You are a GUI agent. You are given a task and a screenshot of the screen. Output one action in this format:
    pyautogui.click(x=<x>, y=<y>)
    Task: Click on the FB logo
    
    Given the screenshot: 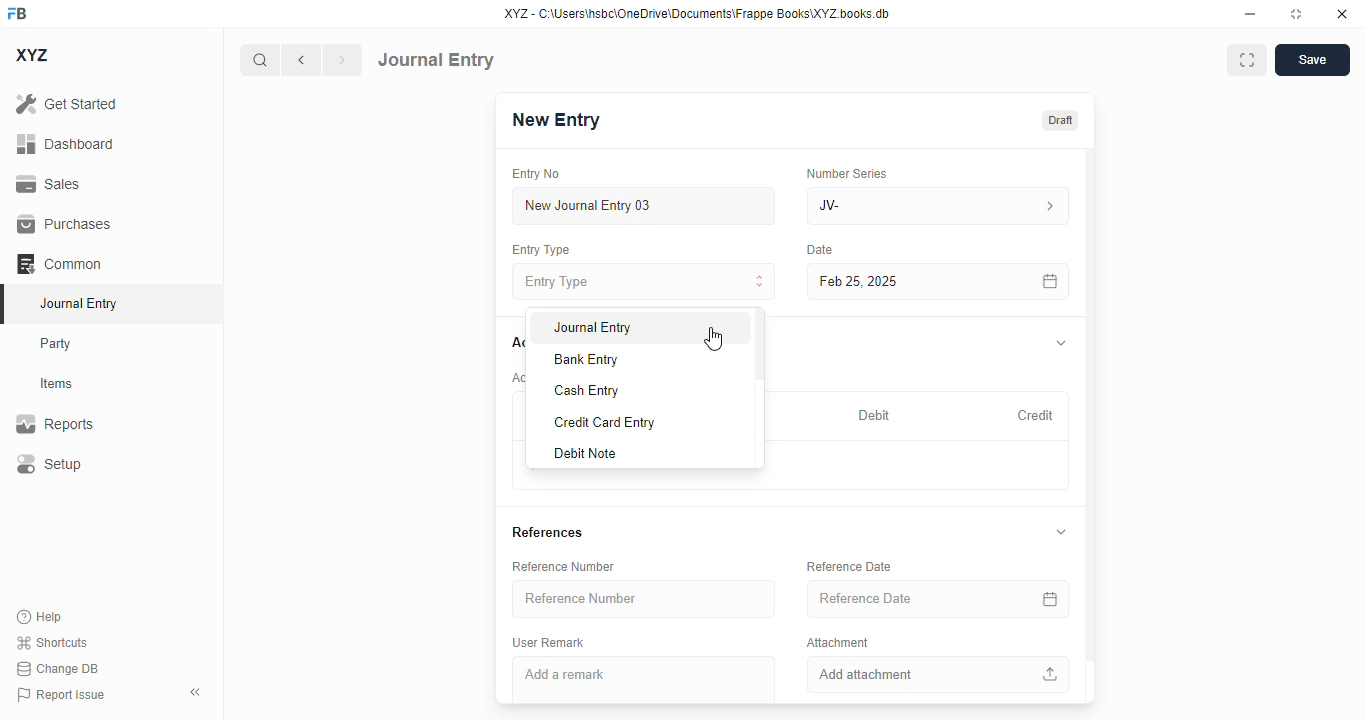 What is the action you would take?
    pyautogui.click(x=17, y=12)
    